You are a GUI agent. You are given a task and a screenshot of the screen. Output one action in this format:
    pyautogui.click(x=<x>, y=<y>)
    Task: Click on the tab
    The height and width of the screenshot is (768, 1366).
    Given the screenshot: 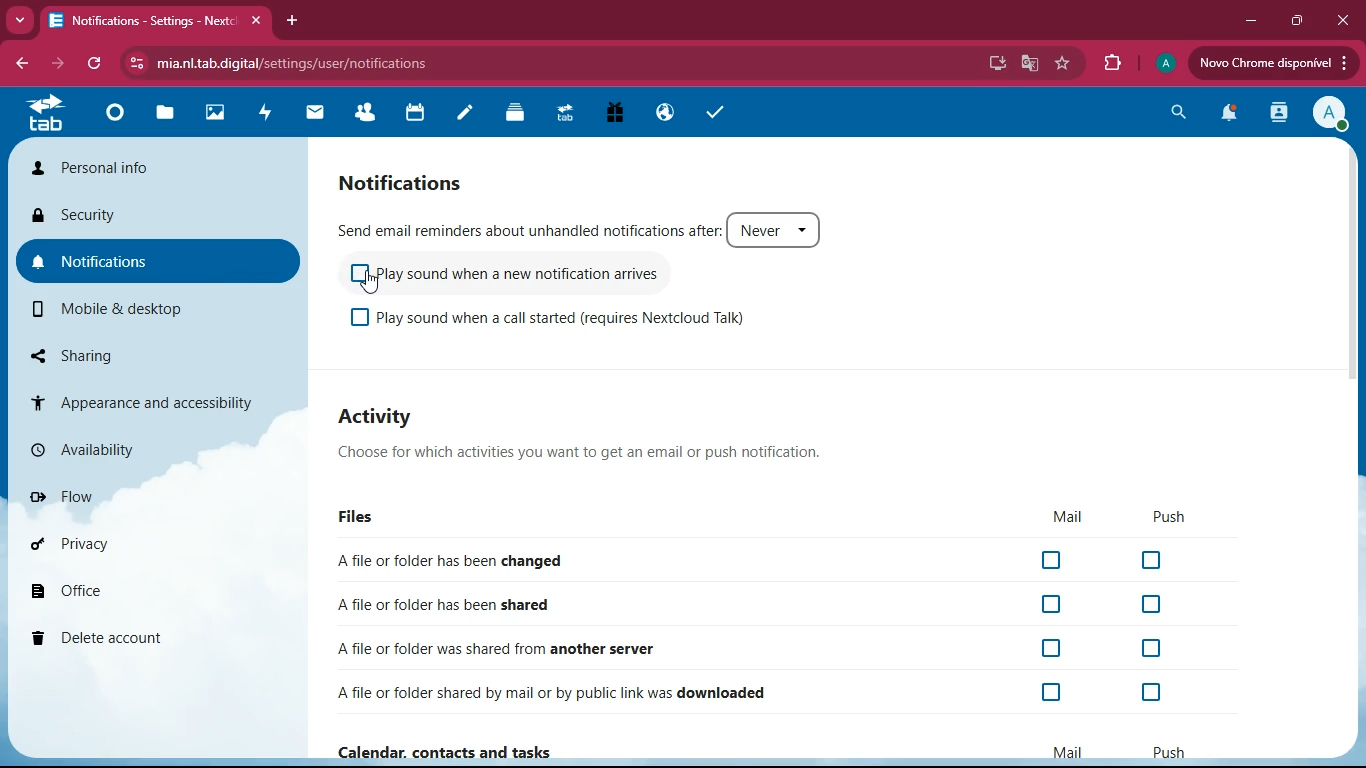 What is the action you would take?
    pyautogui.click(x=50, y=117)
    